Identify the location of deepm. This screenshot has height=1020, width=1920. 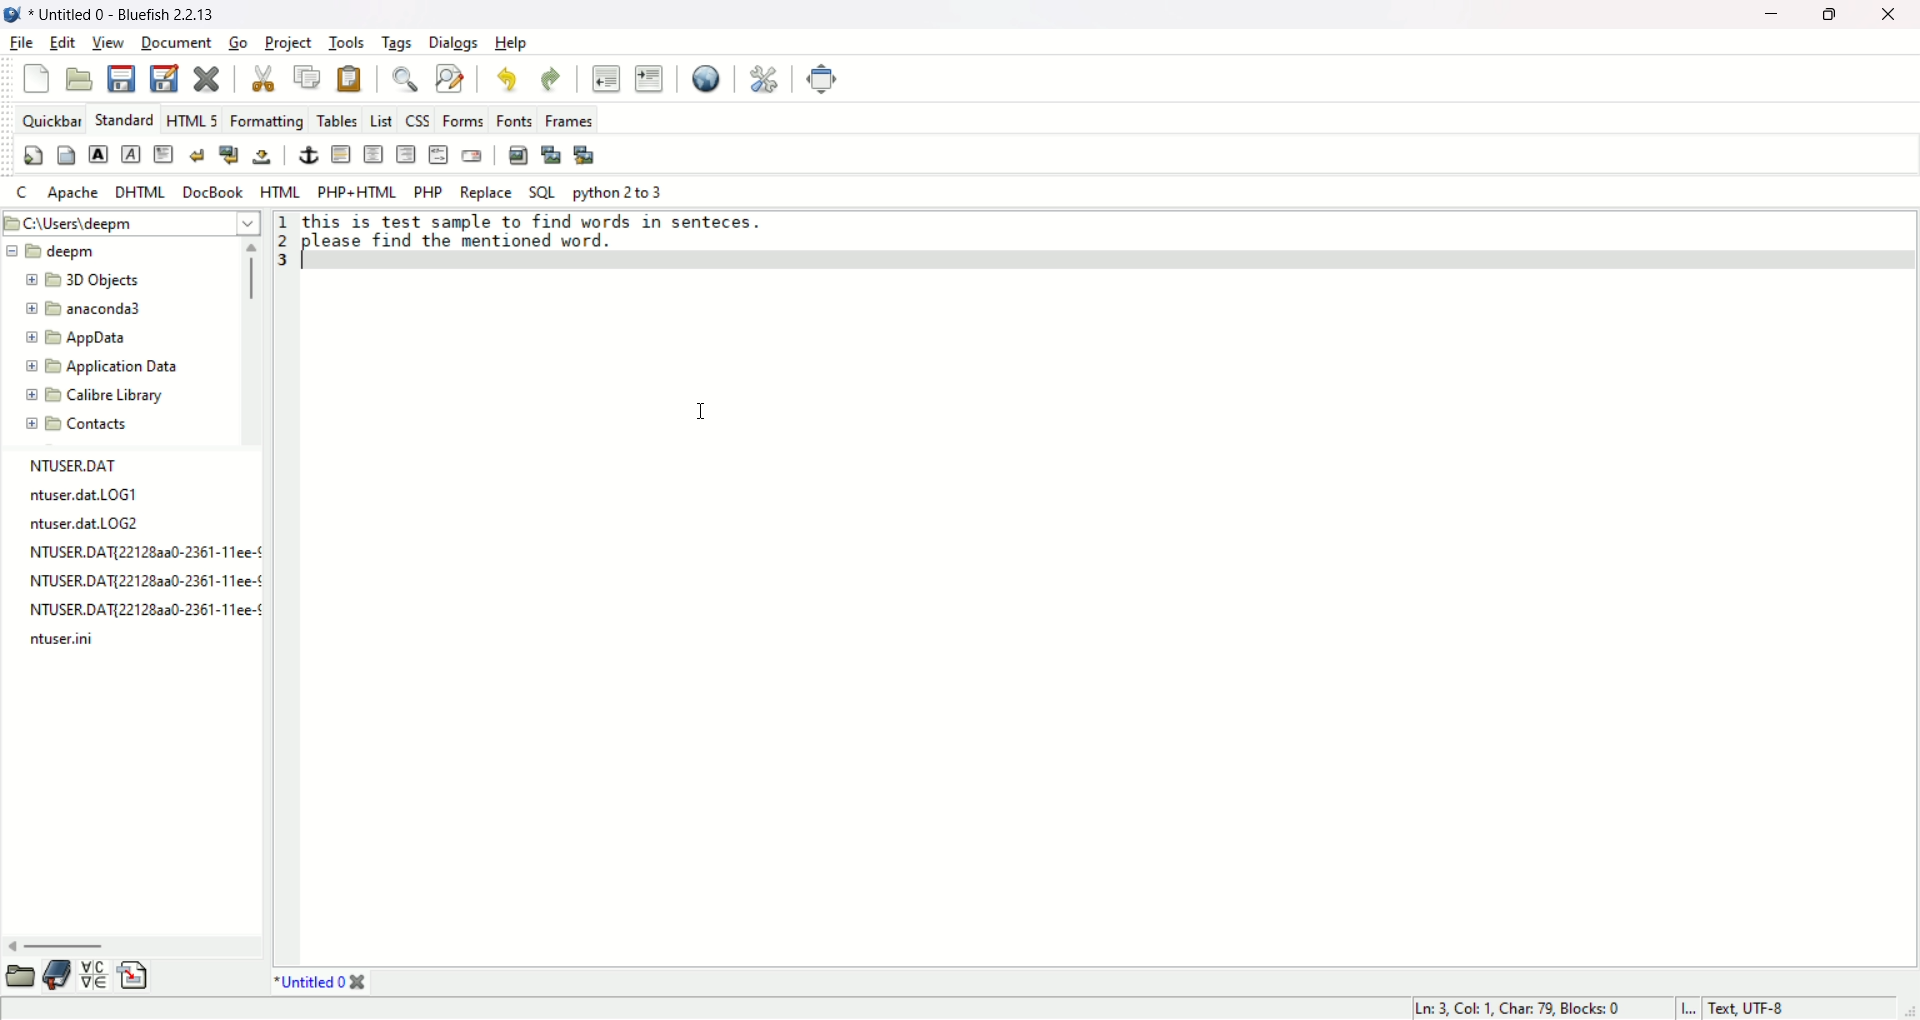
(56, 252).